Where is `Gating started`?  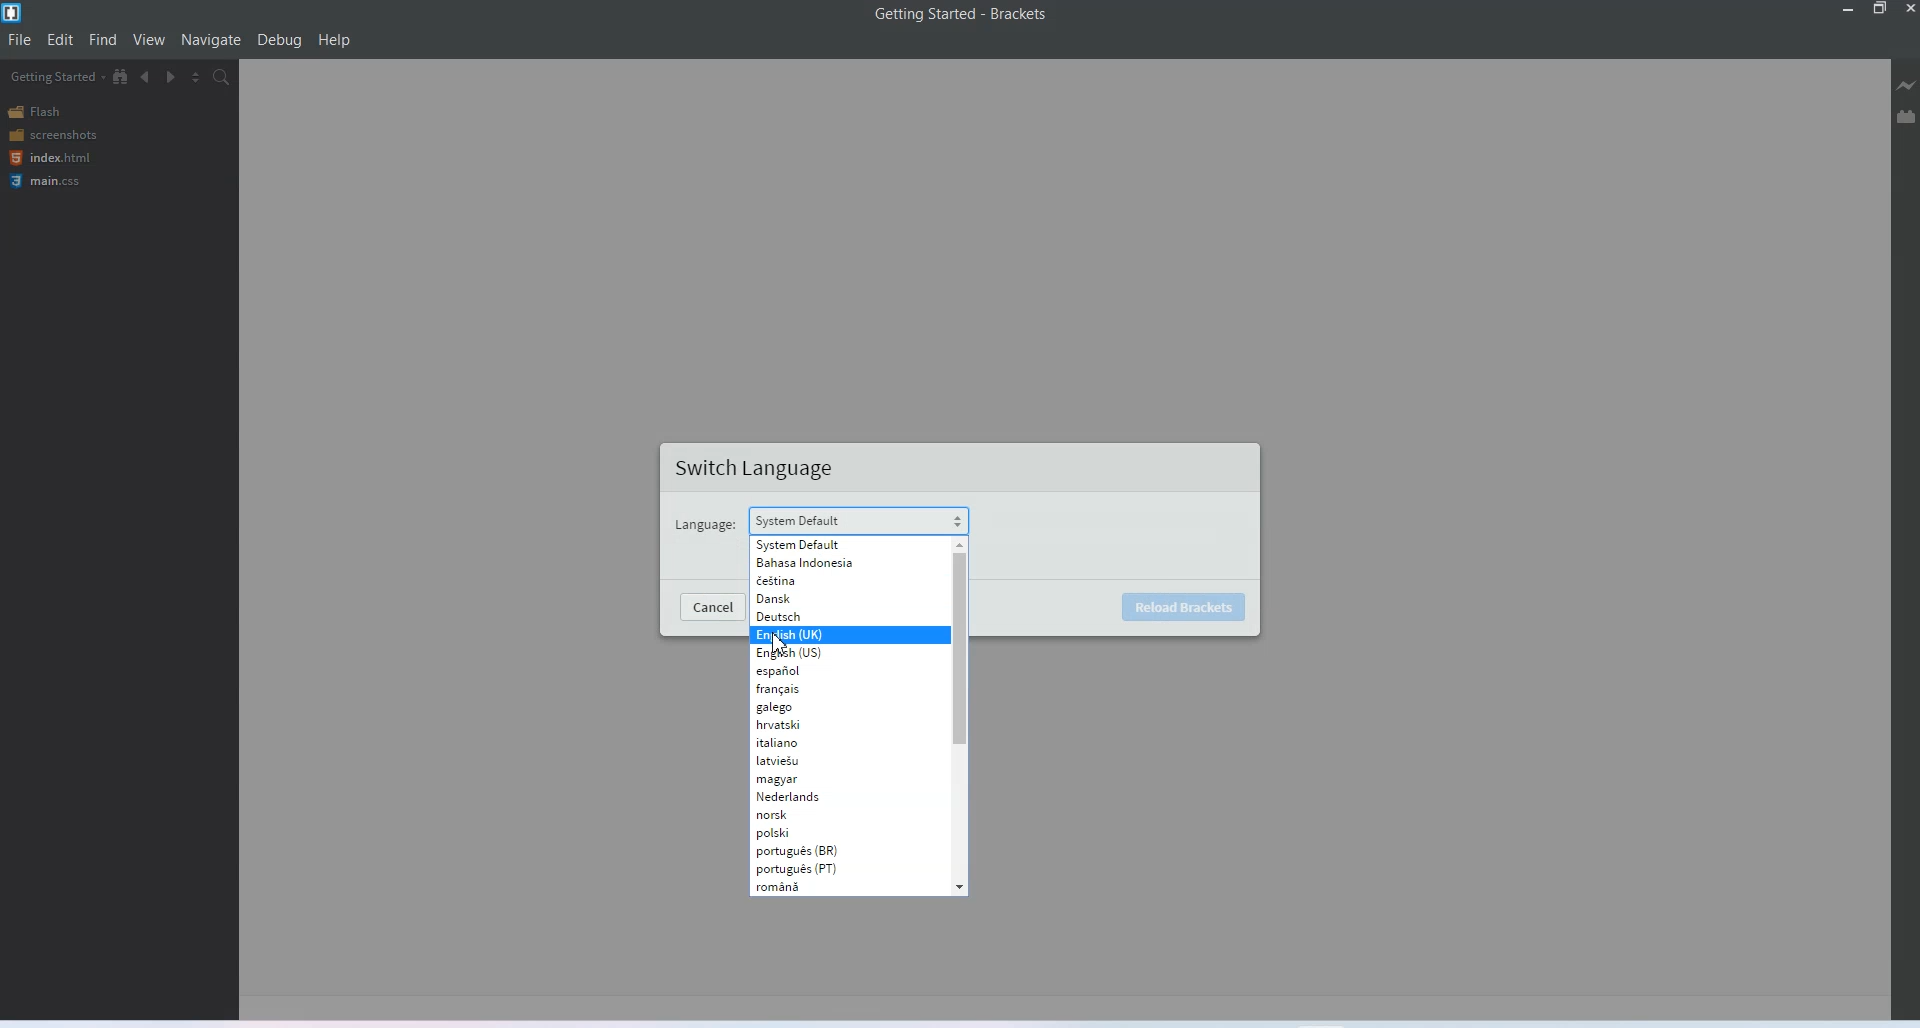 Gating started is located at coordinates (51, 77).